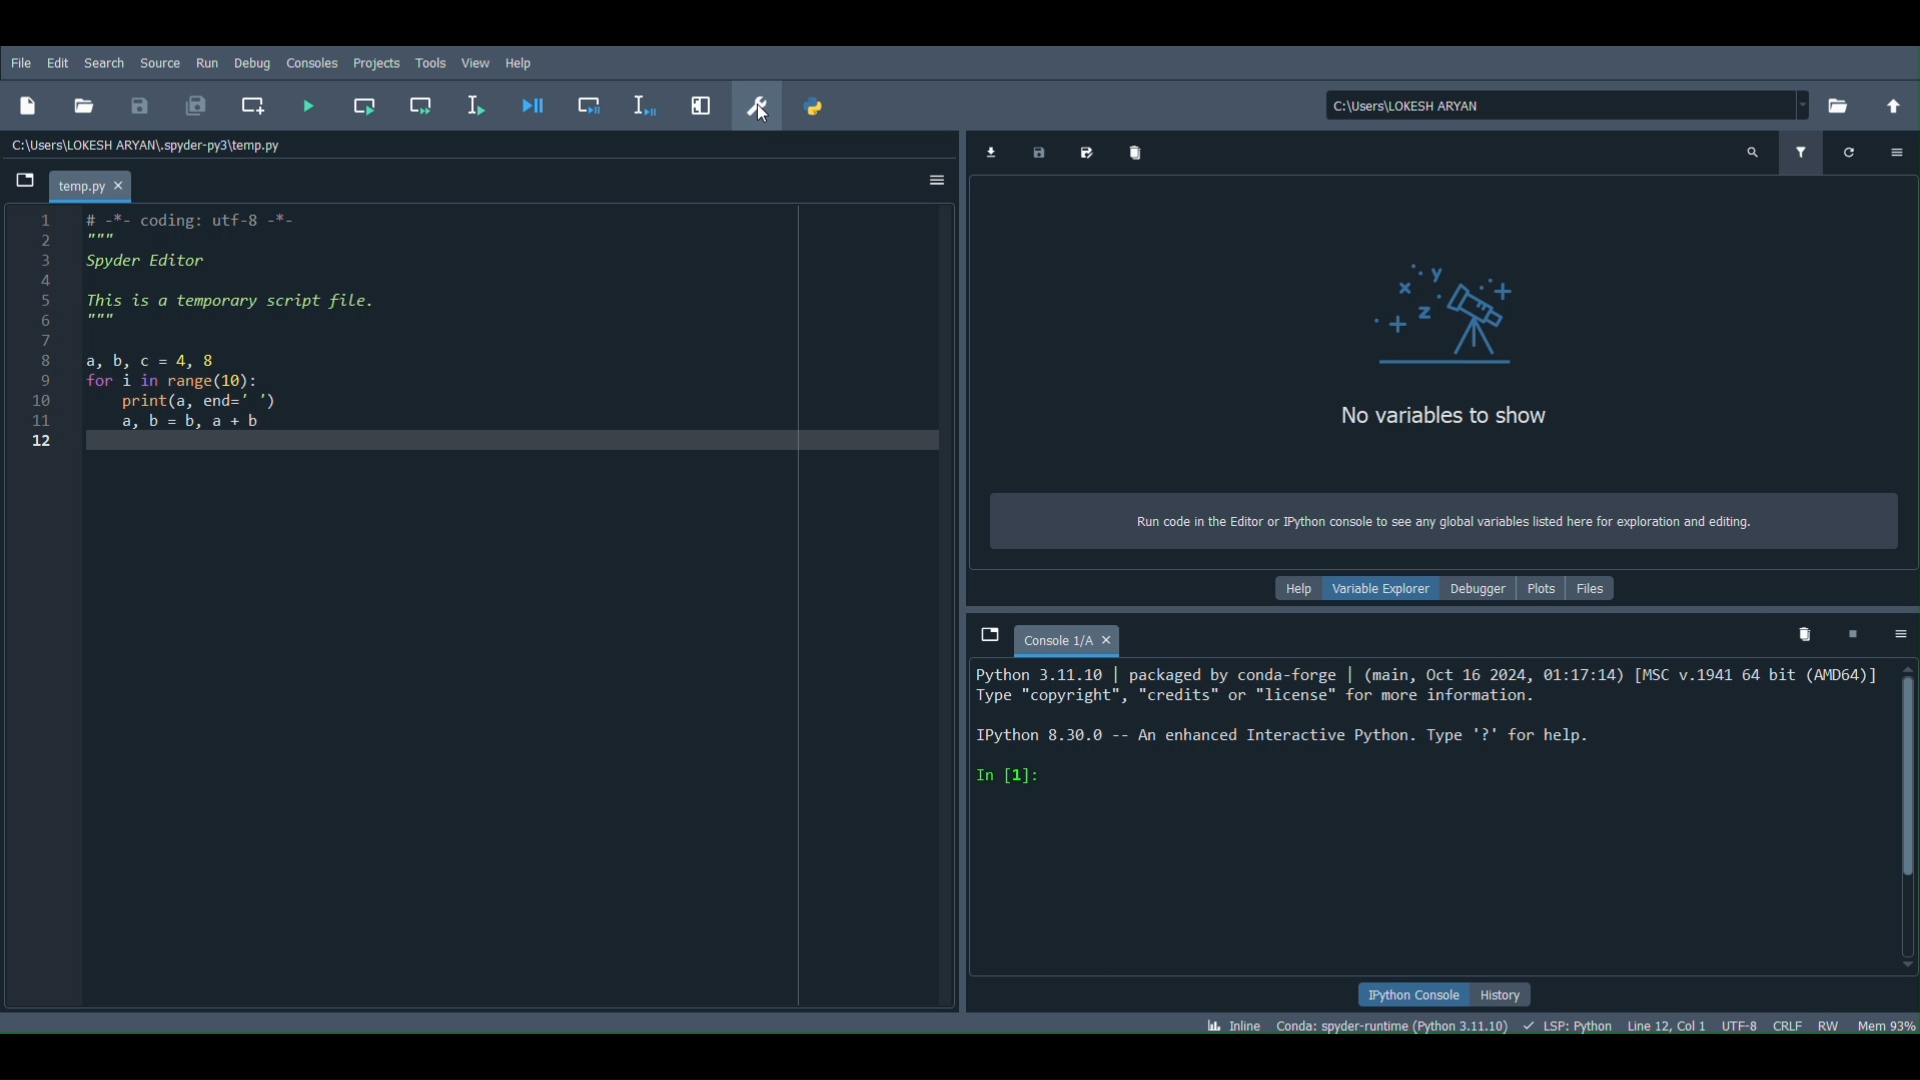 Image resolution: width=1920 pixels, height=1080 pixels. What do you see at coordinates (1397, 1027) in the screenshot?
I see `Version` at bounding box center [1397, 1027].